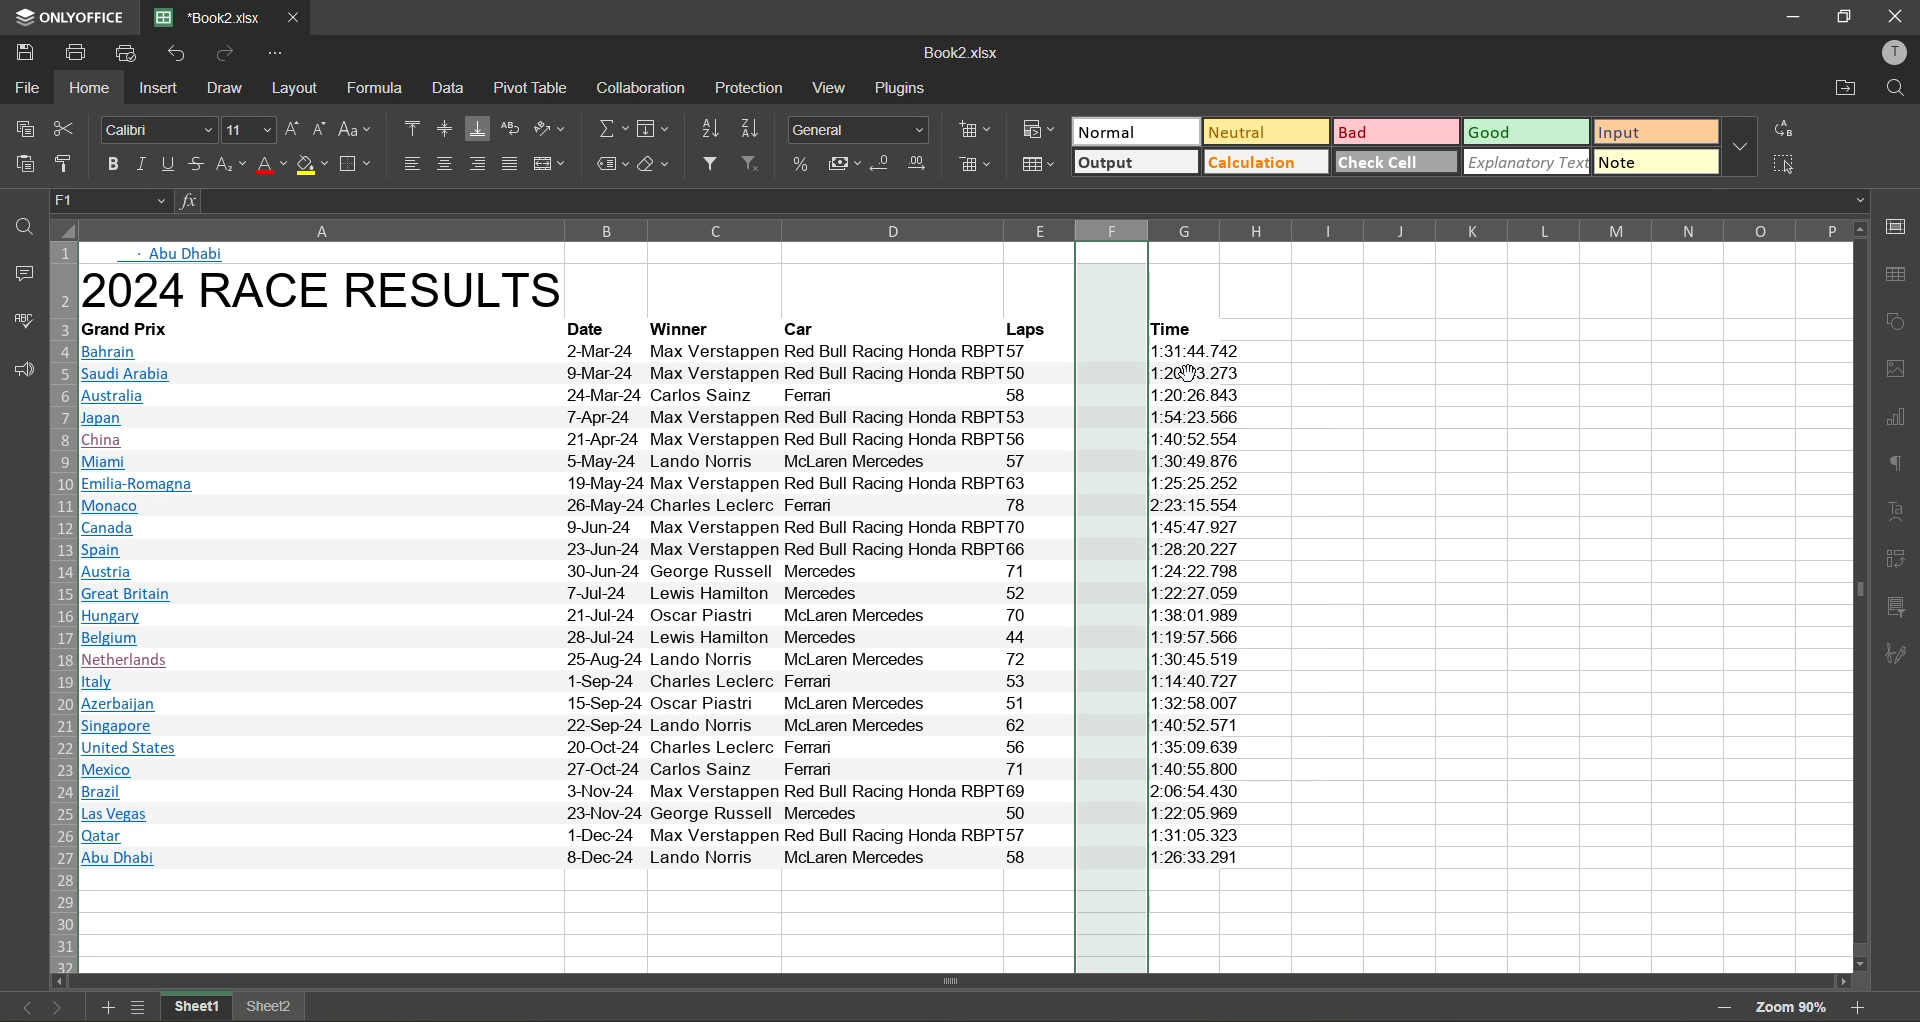 The width and height of the screenshot is (1920, 1022). Describe the element at coordinates (1394, 132) in the screenshot. I see `bad` at that location.